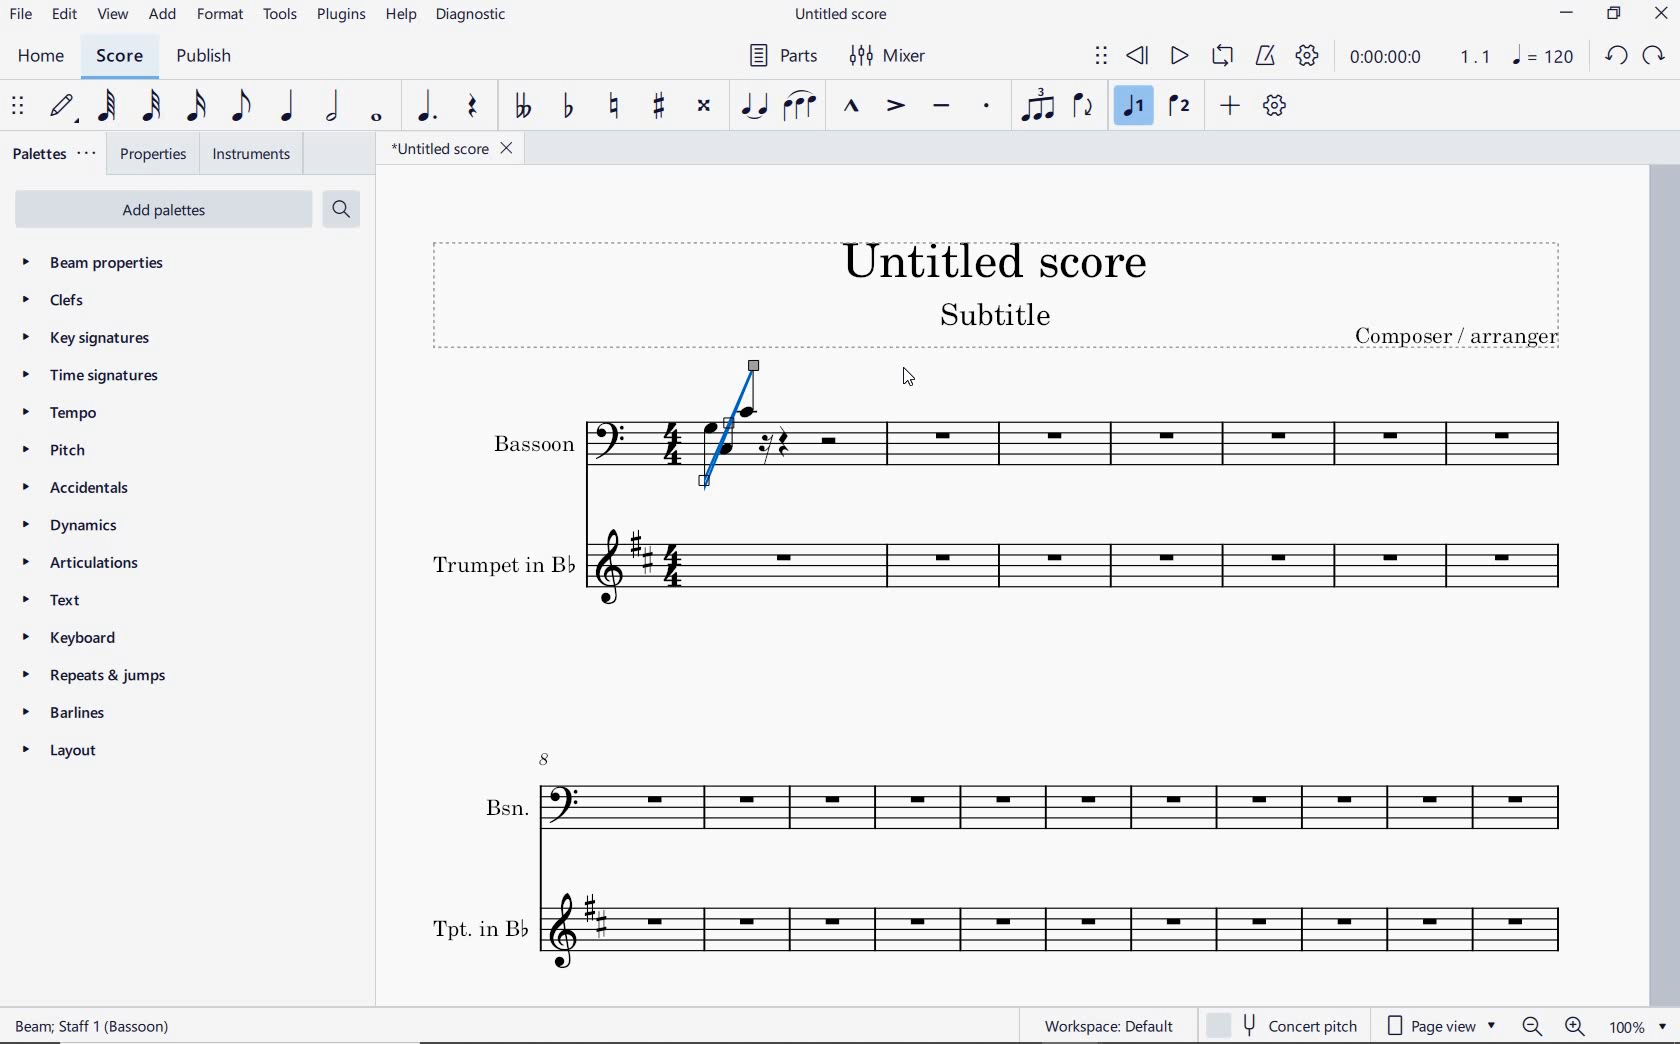 The height and width of the screenshot is (1044, 1680). What do you see at coordinates (197, 108) in the screenshot?
I see `16th note` at bounding box center [197, 108].